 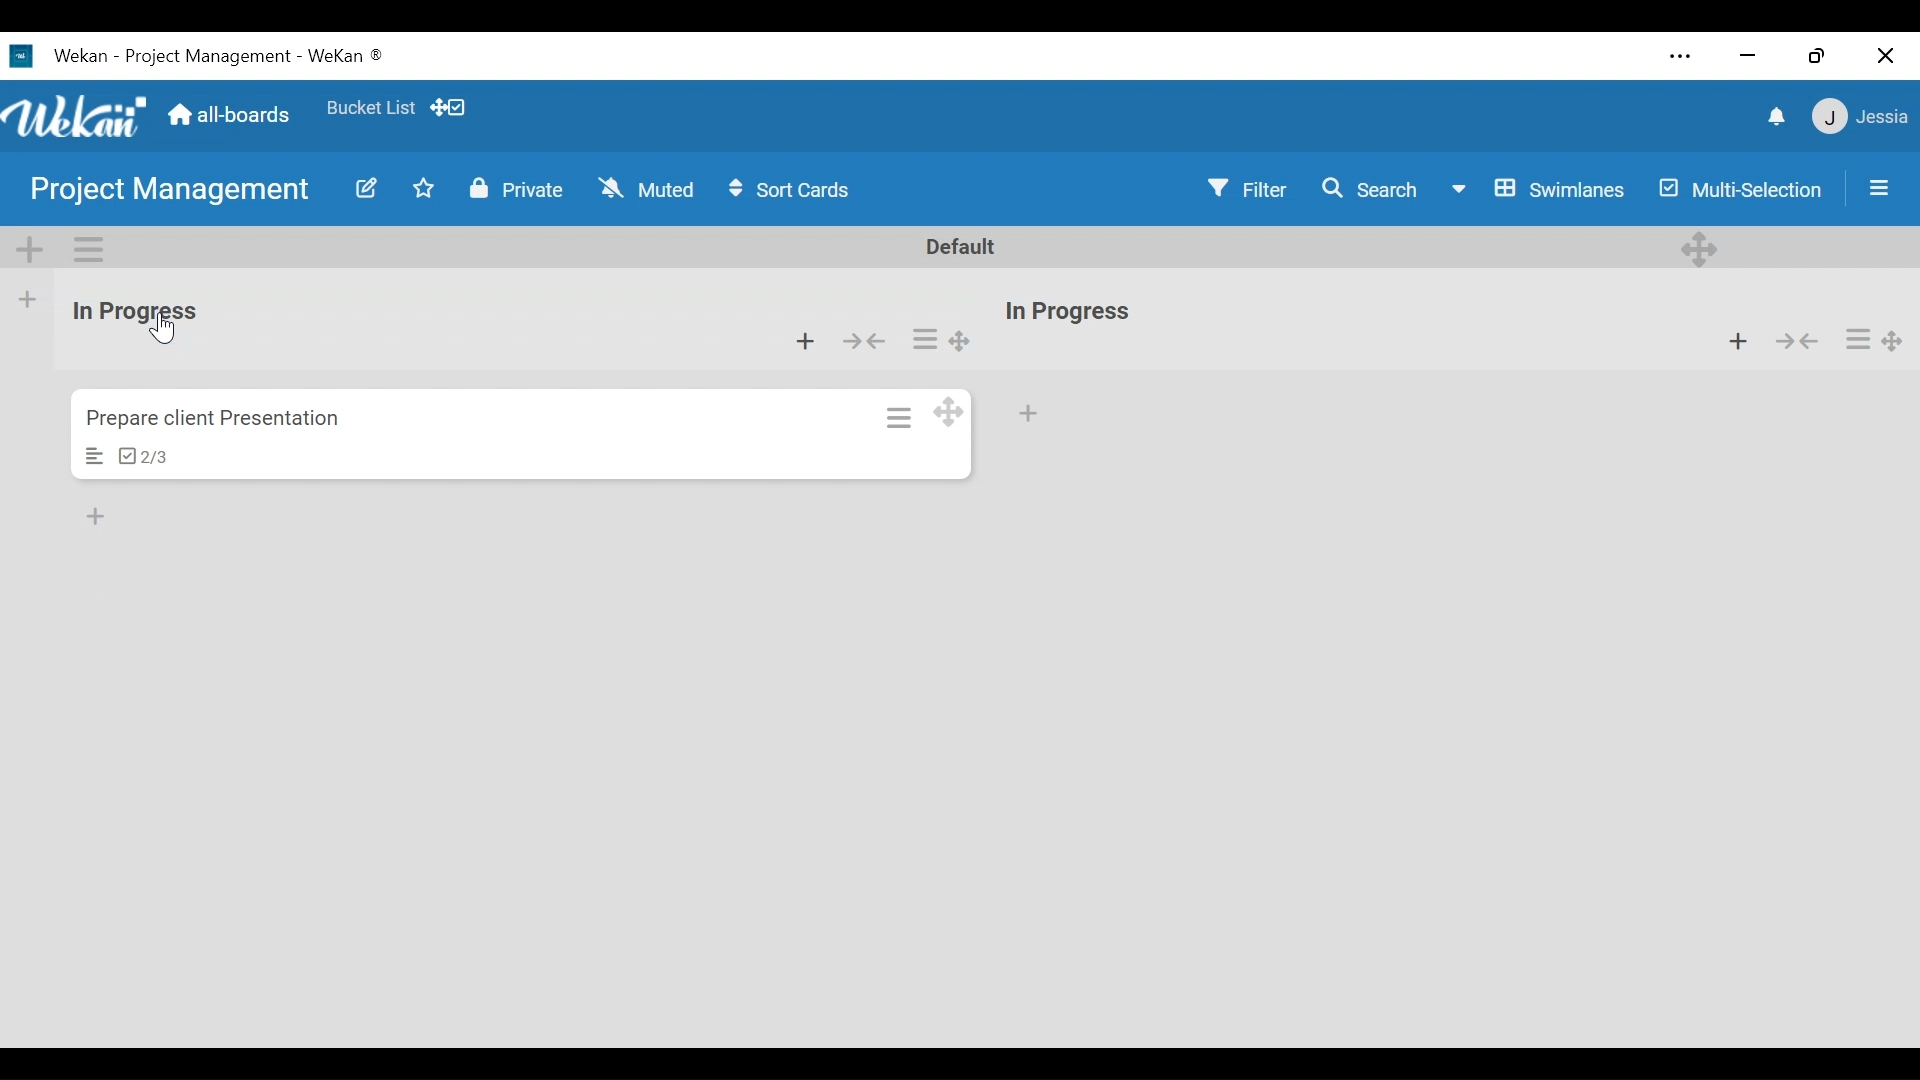 What do you see at coordinates (133, 312) in the screenshot?
I see `List name` at bounding box center [133, 312].